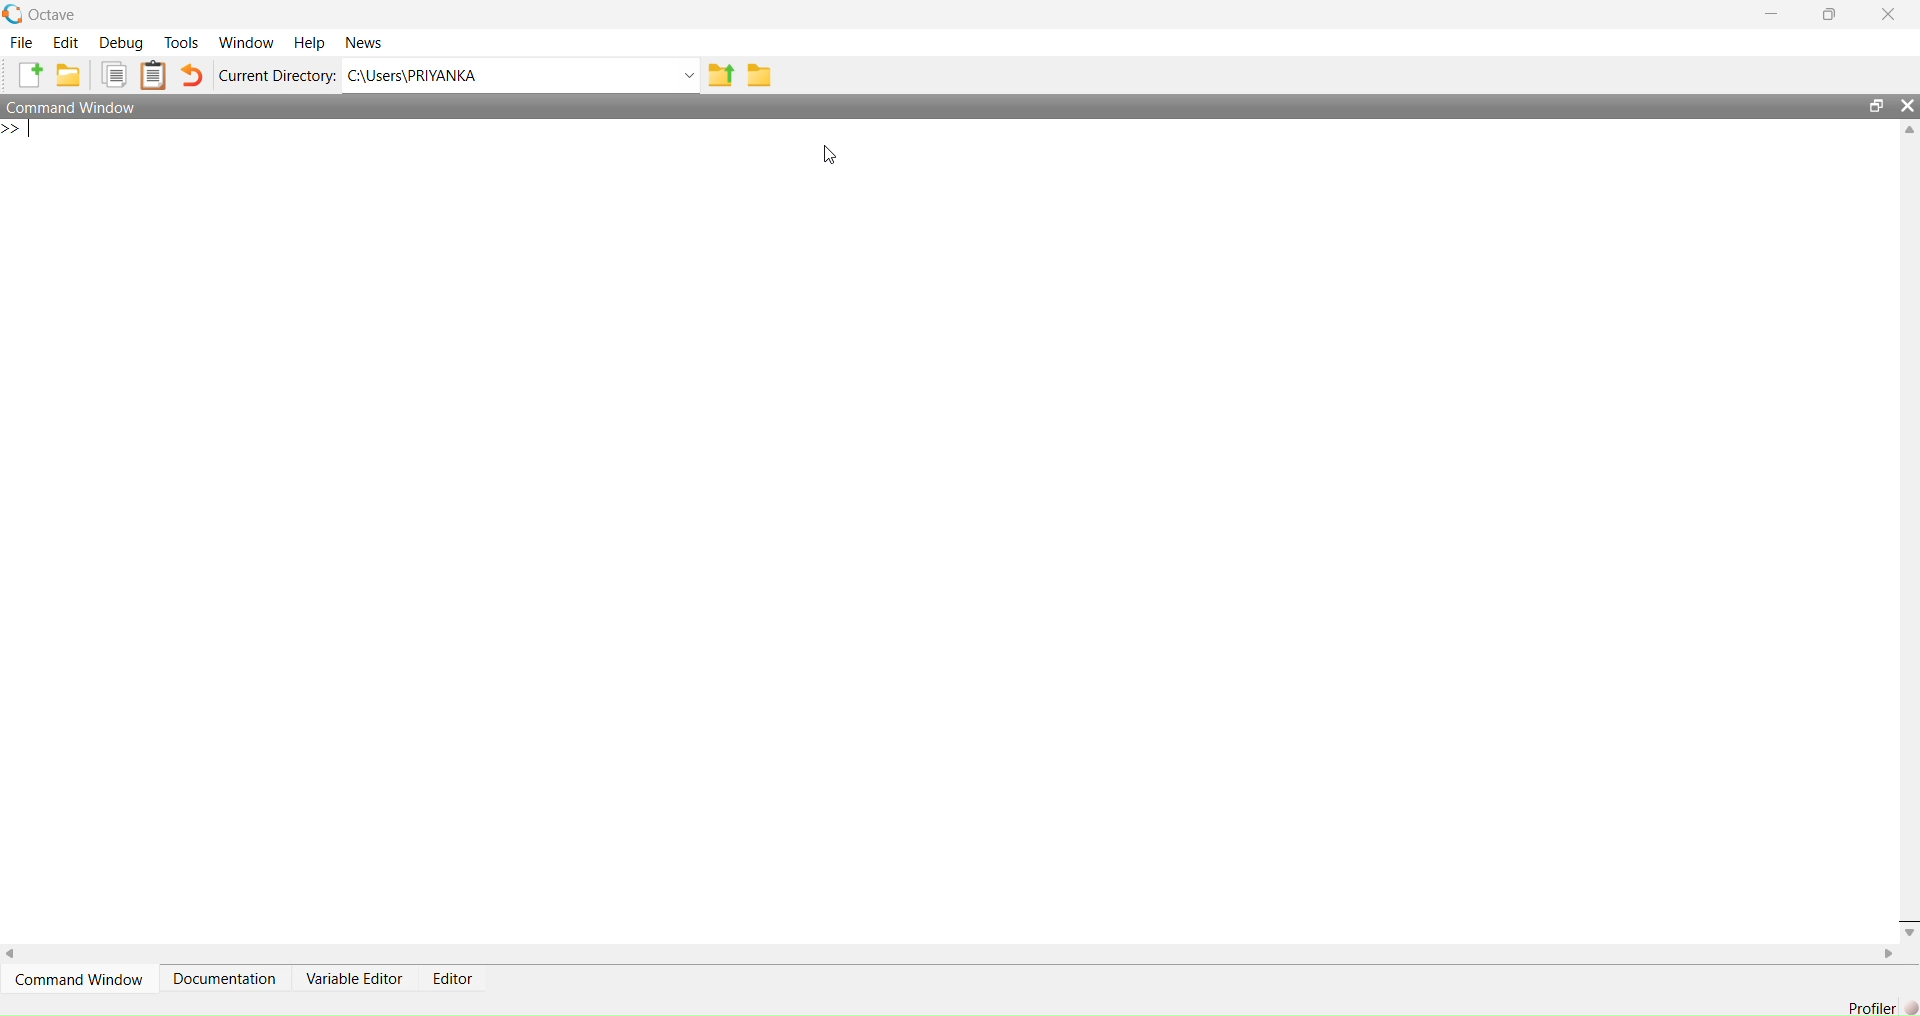  I want to click on Octave, so click(46, 14).